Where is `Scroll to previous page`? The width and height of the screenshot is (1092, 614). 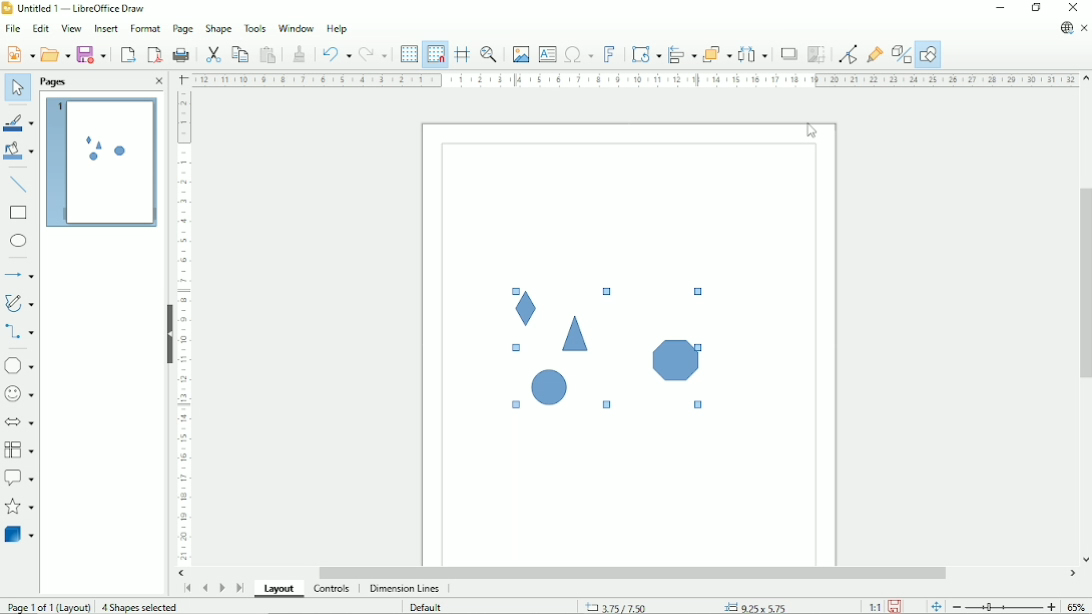
Scroll to previous page is located at coordinates (206, 586).